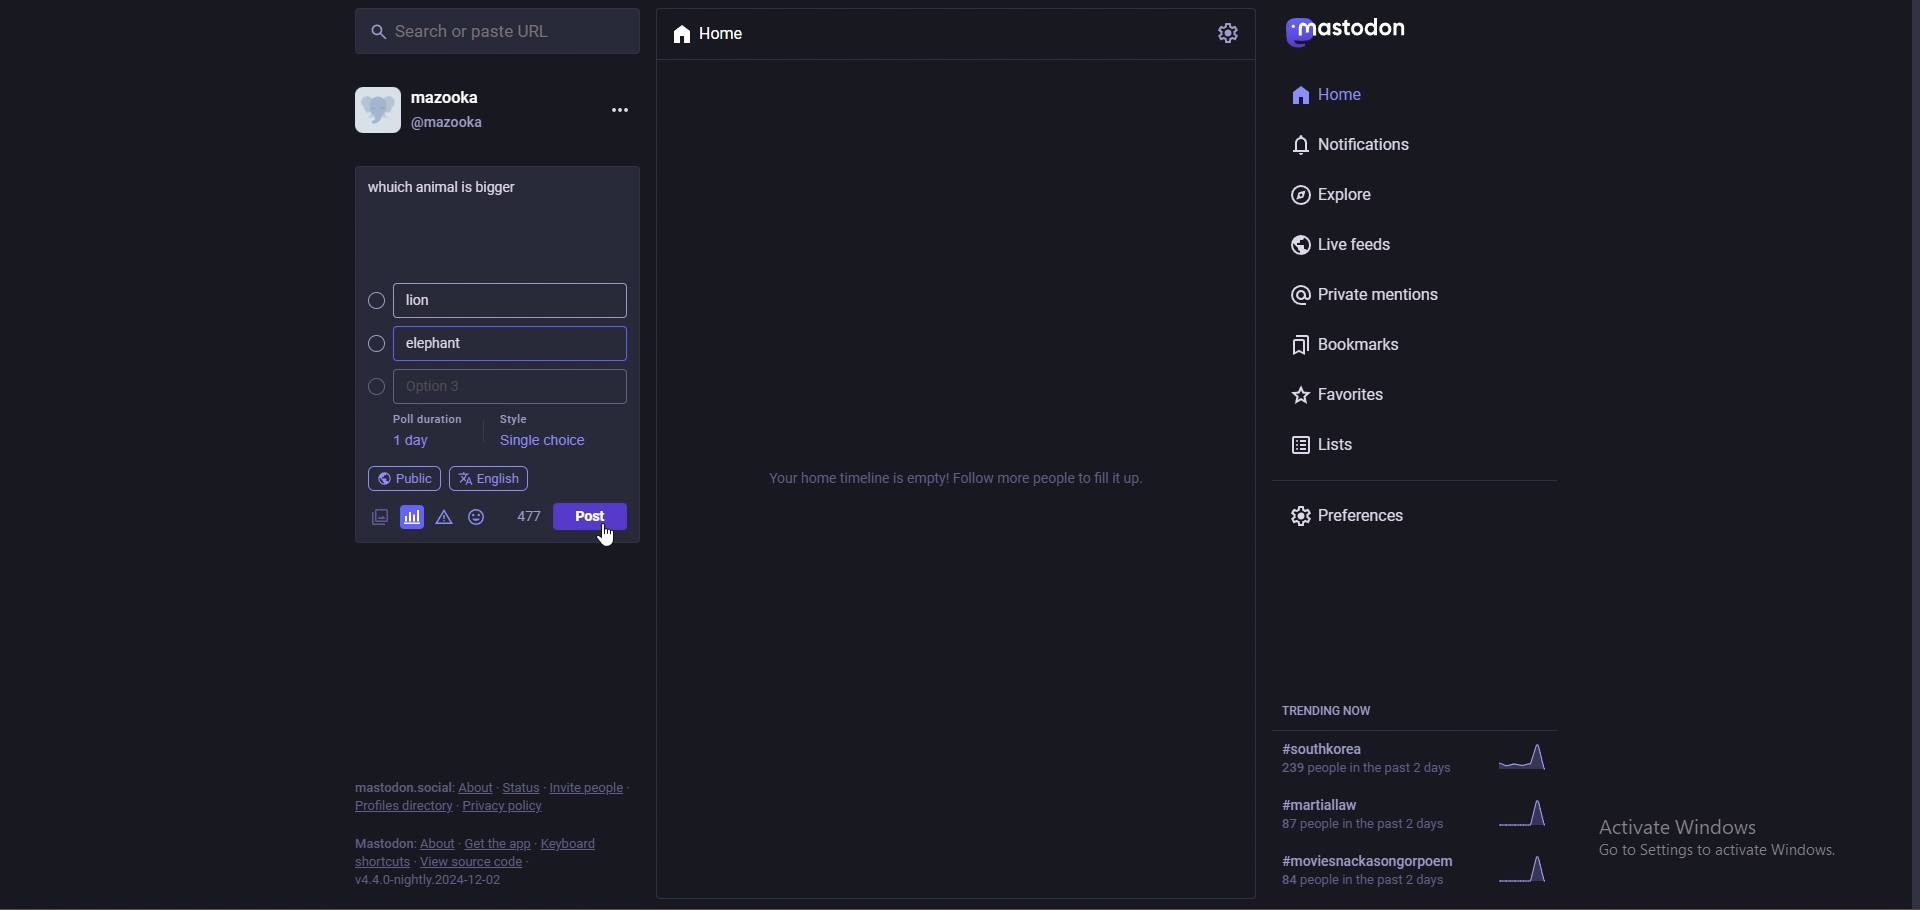 The image size is (1920, 910). Describe the element at coordinates (403, 807) in the screenshot. I see `profiles directory` at that location.